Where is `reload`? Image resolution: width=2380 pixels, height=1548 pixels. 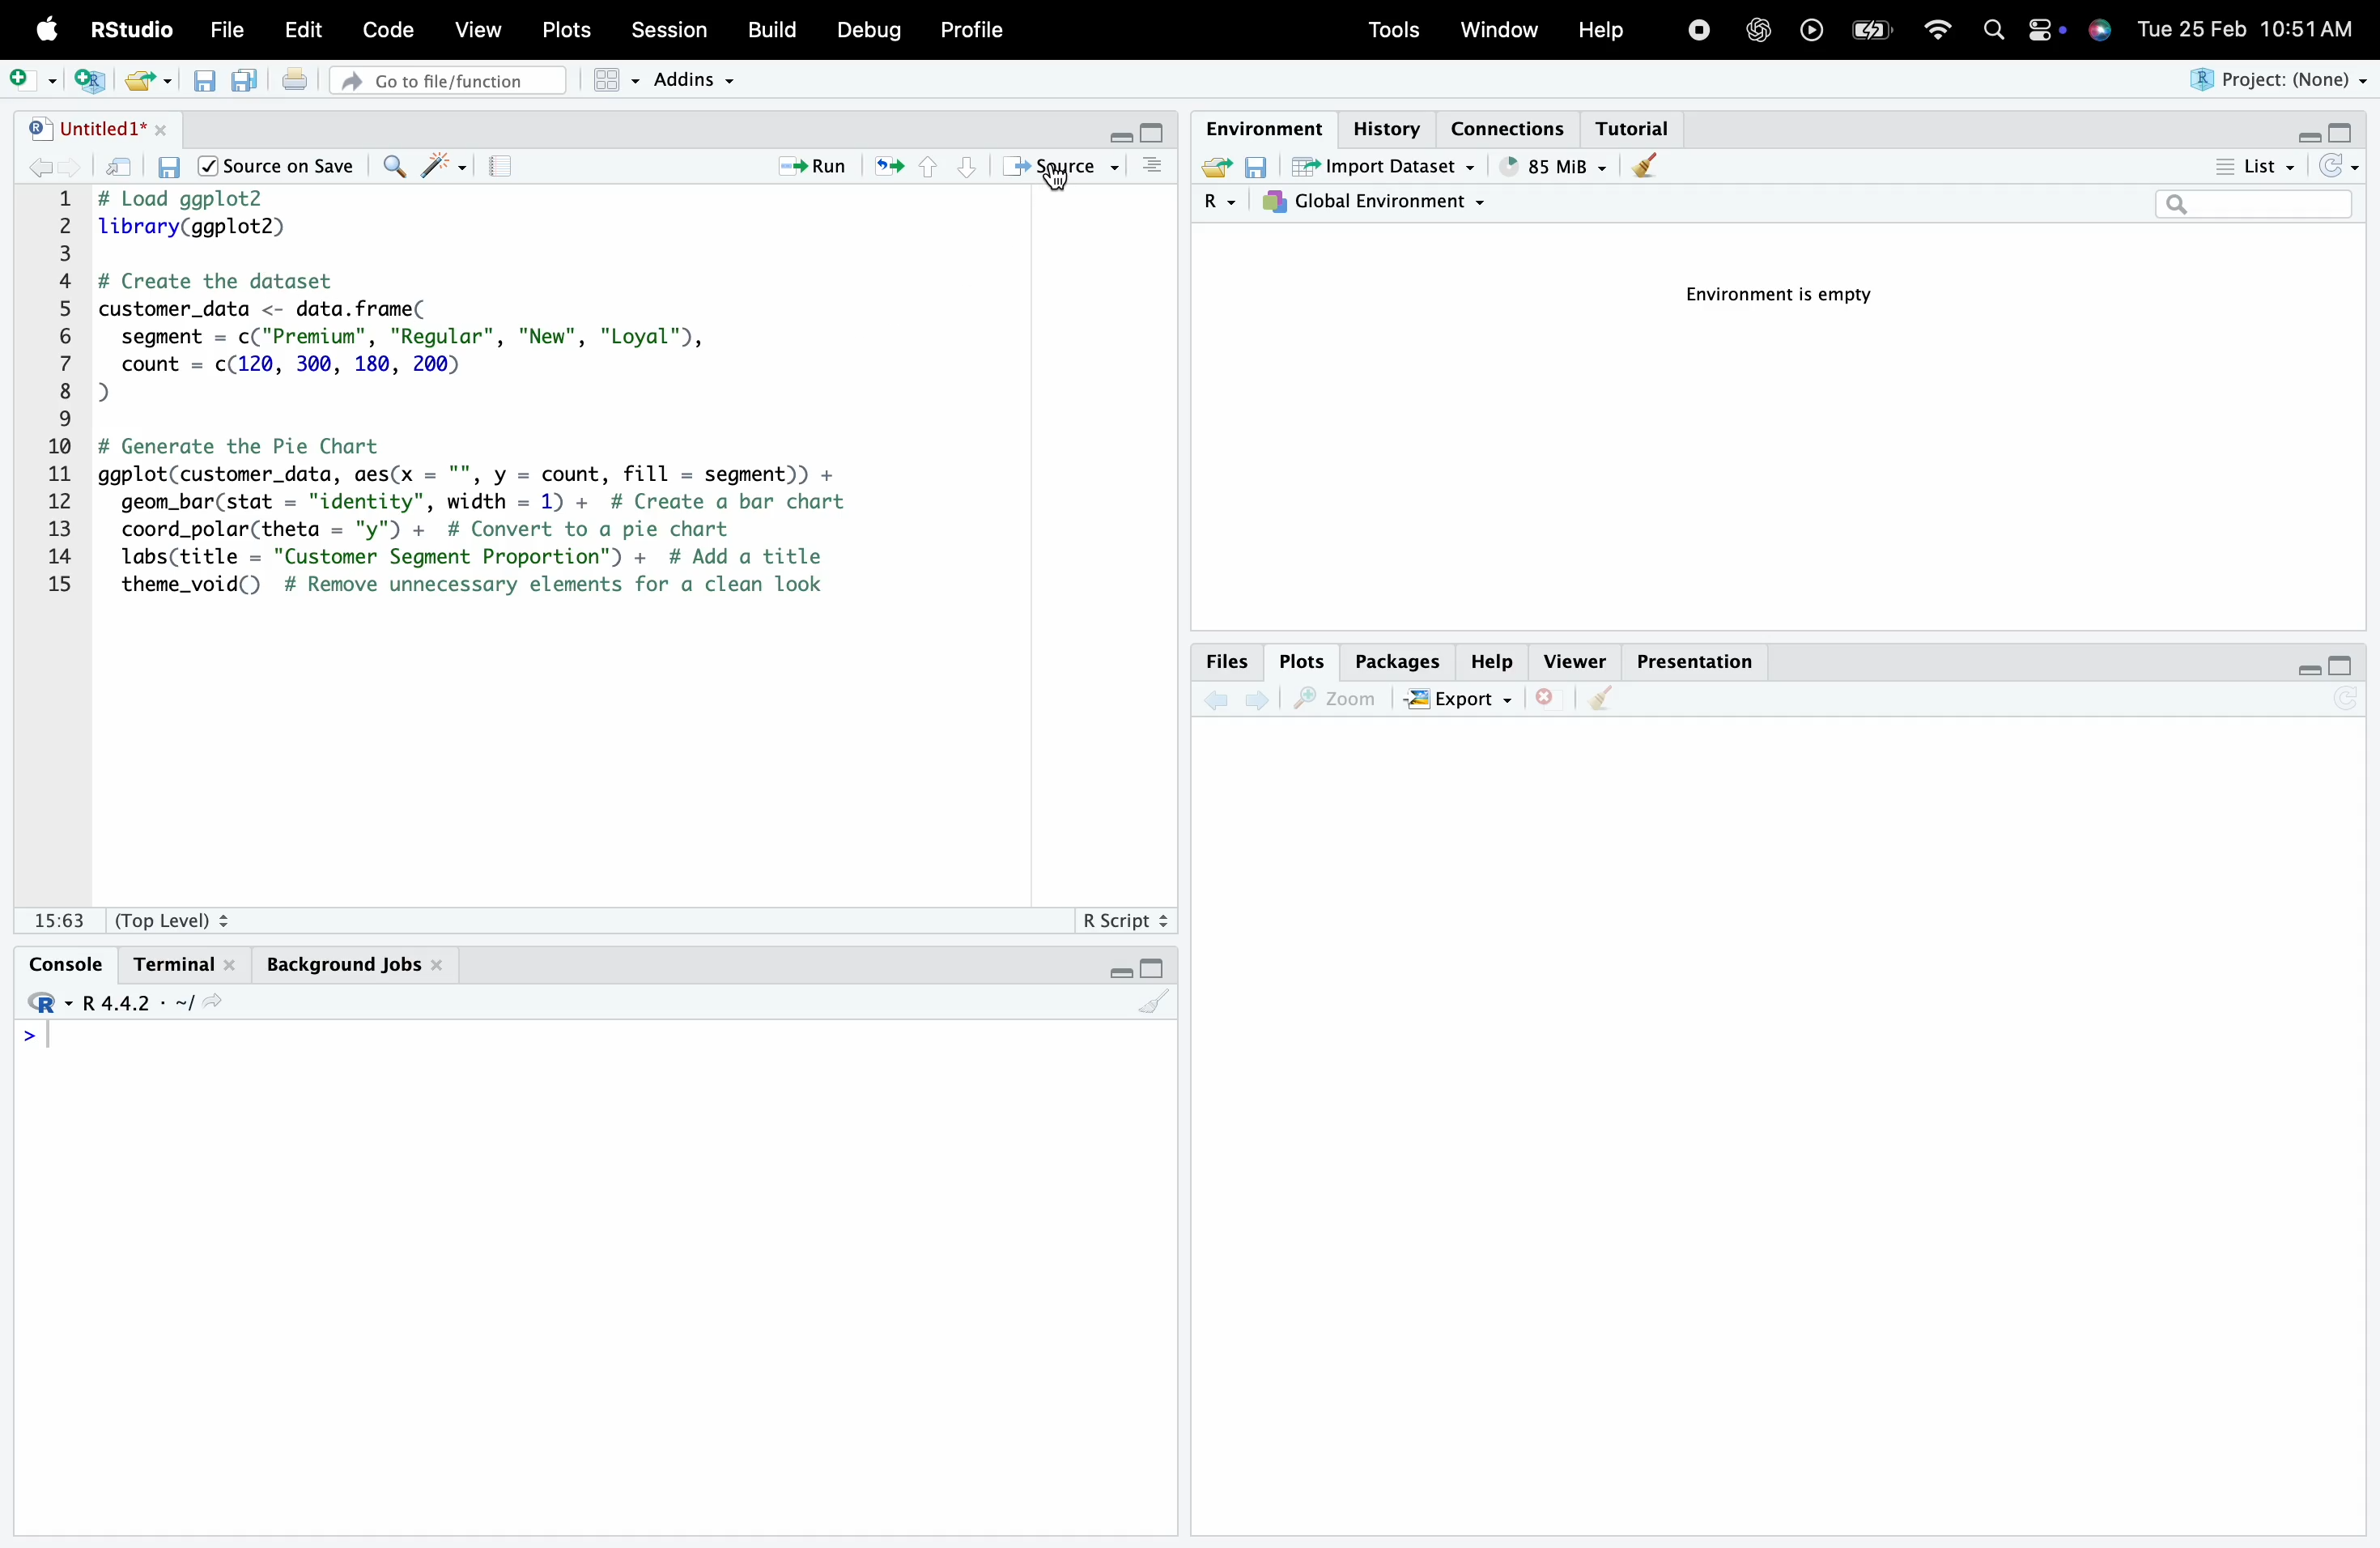 reload is located at coordinates (2343, 166).